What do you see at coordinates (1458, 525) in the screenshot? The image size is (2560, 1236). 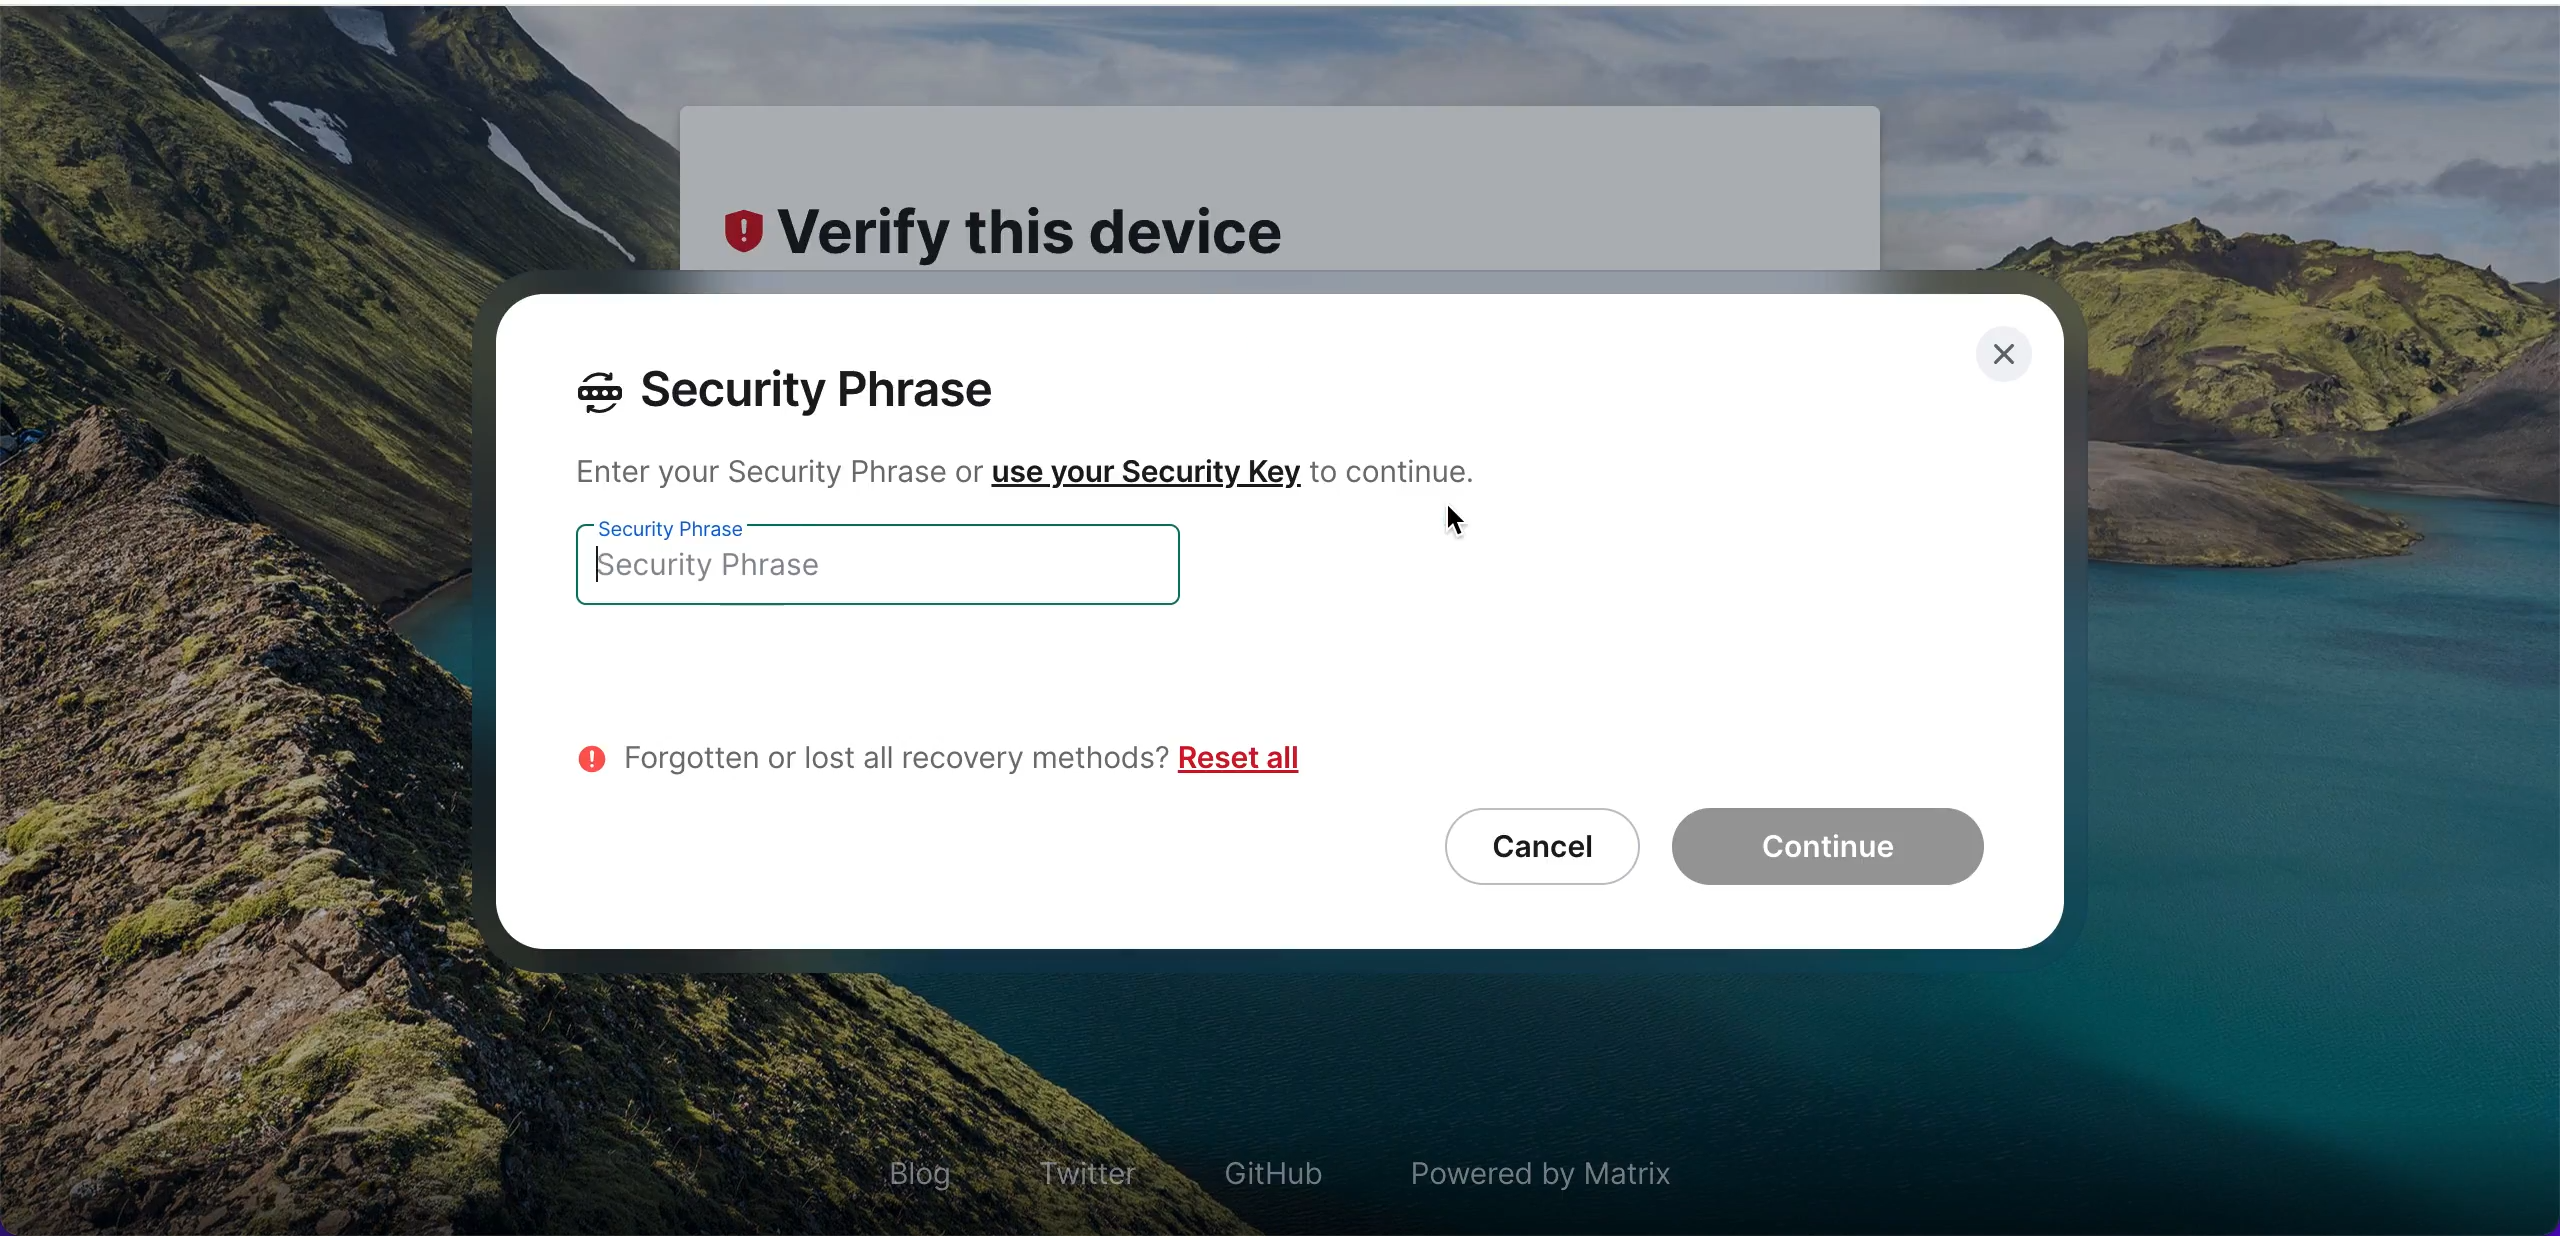 I see `cursor` at bounding box center [1458, 525].